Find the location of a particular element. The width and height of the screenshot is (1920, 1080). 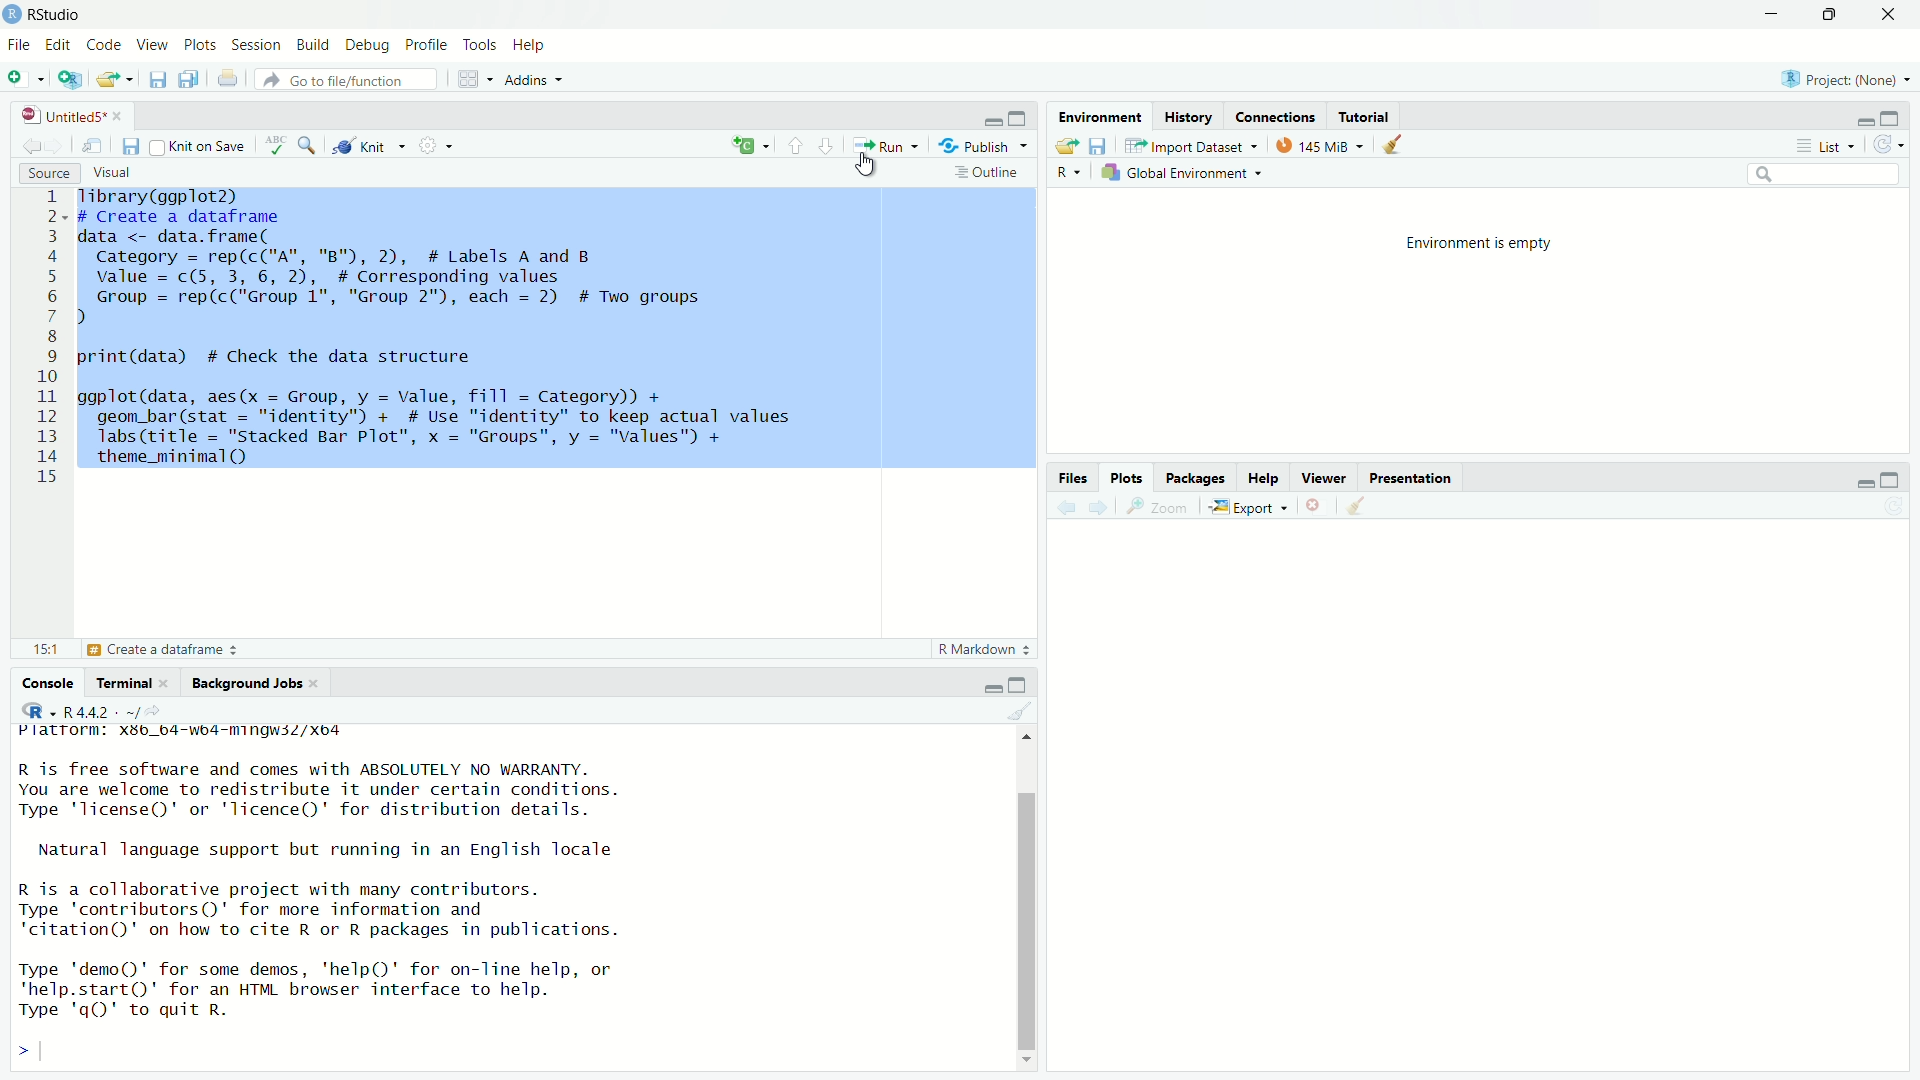

Save all open documents (Ctrl + Alt + S) is located at coordinates (191, 79).